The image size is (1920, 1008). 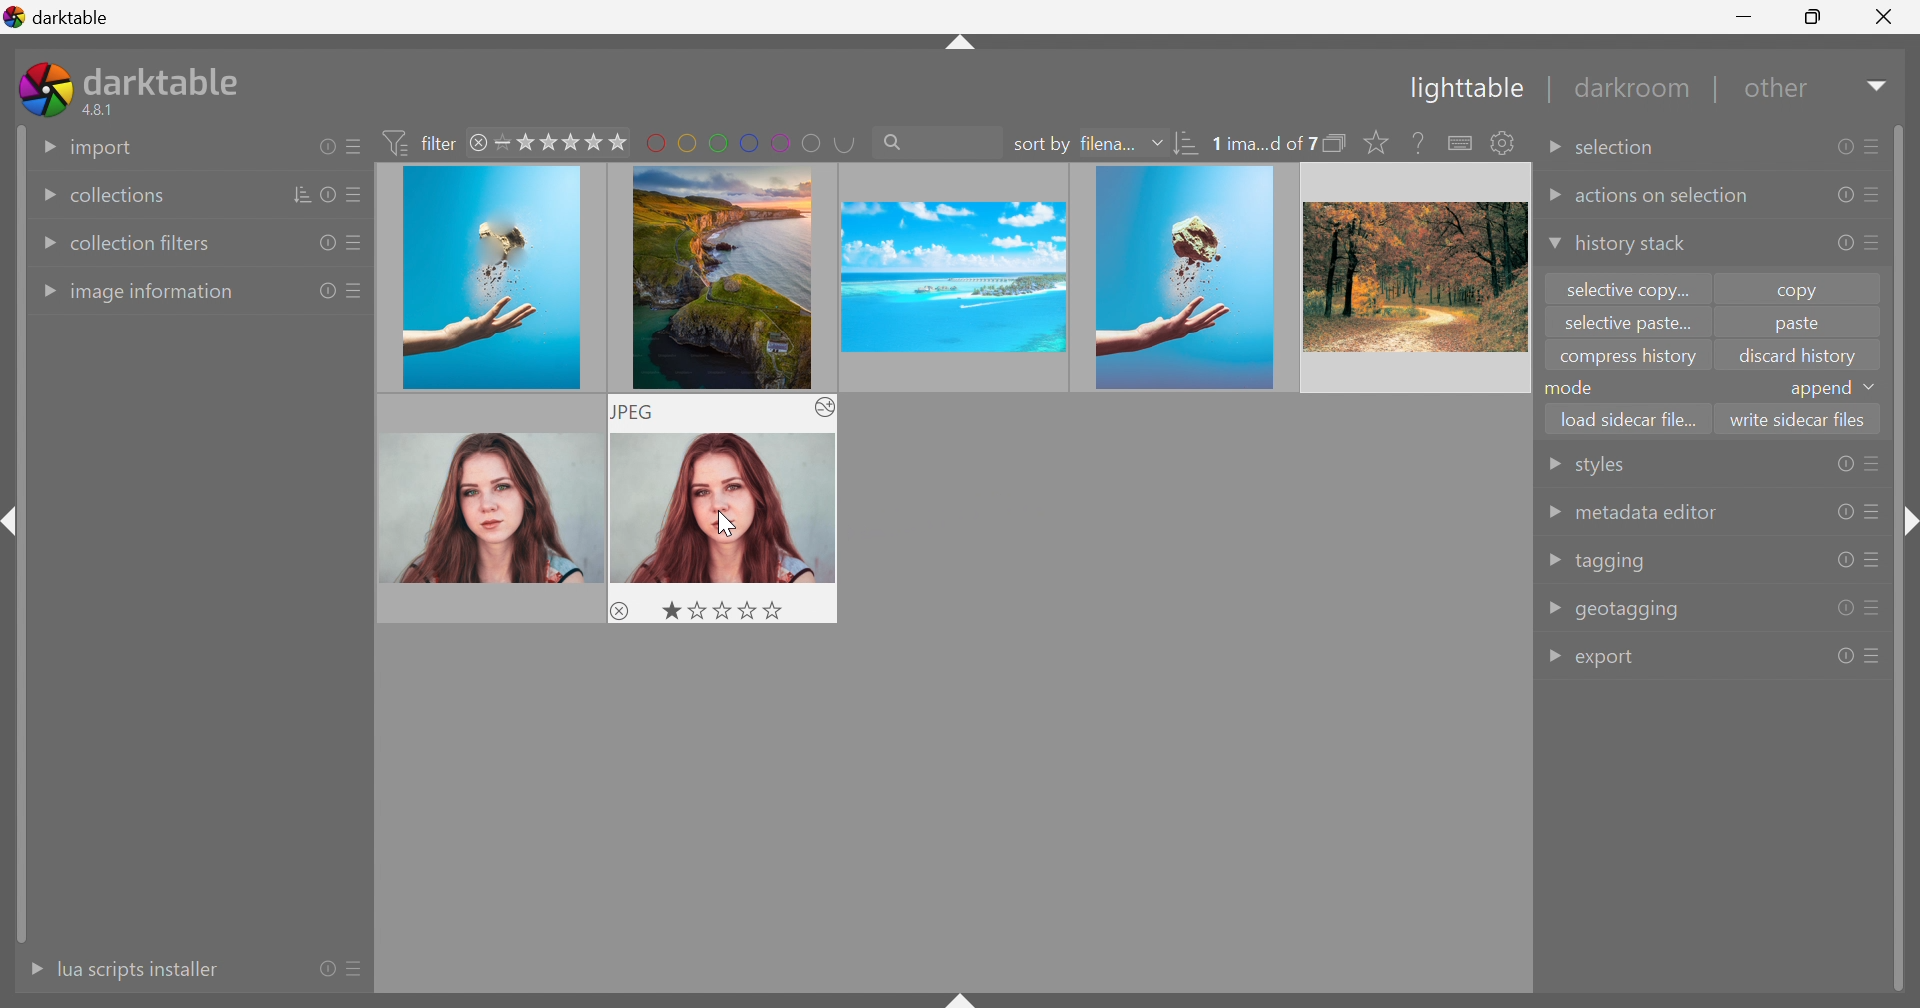 What do you see at coordinates (1906, 525) in the screenshot?
I see `shift+ctrl+r` at bounding box center [1906, 525].